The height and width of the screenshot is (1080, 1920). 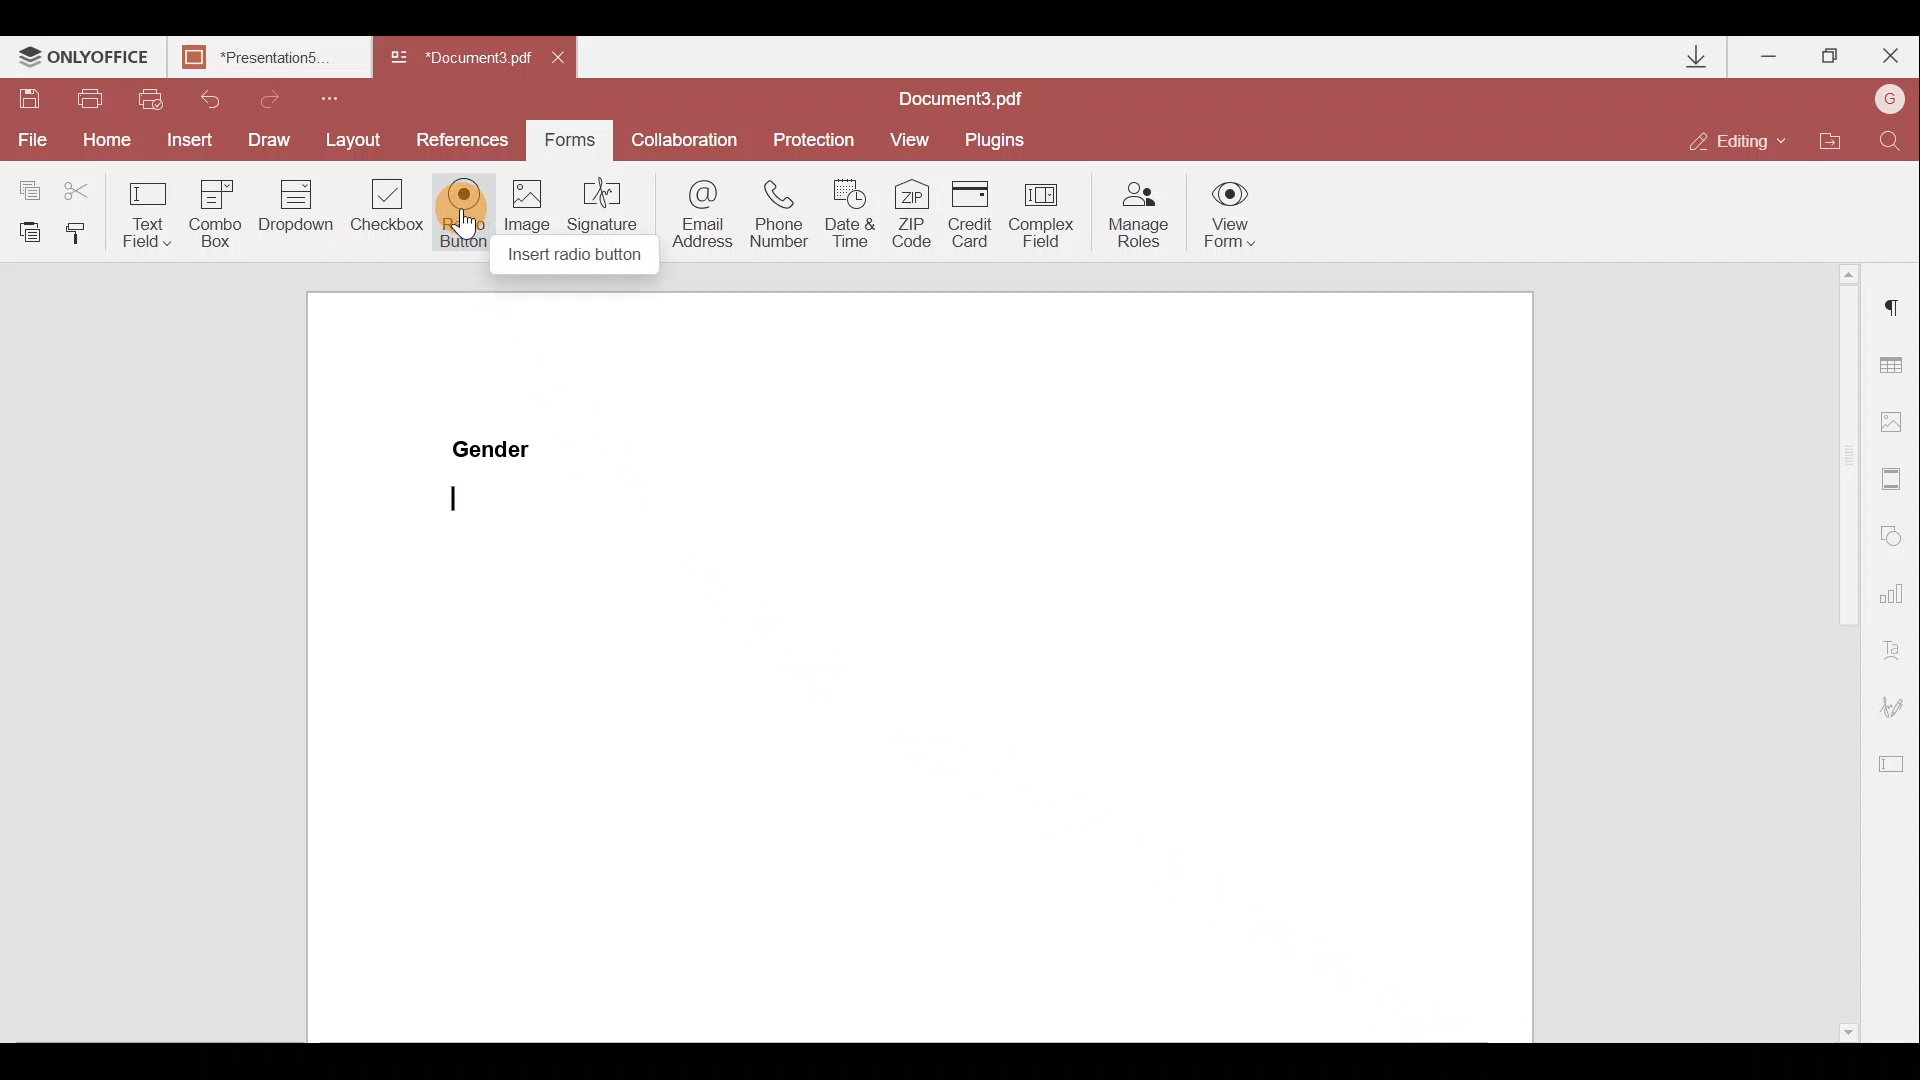 I want to click on View, so click(x=919, y=137).